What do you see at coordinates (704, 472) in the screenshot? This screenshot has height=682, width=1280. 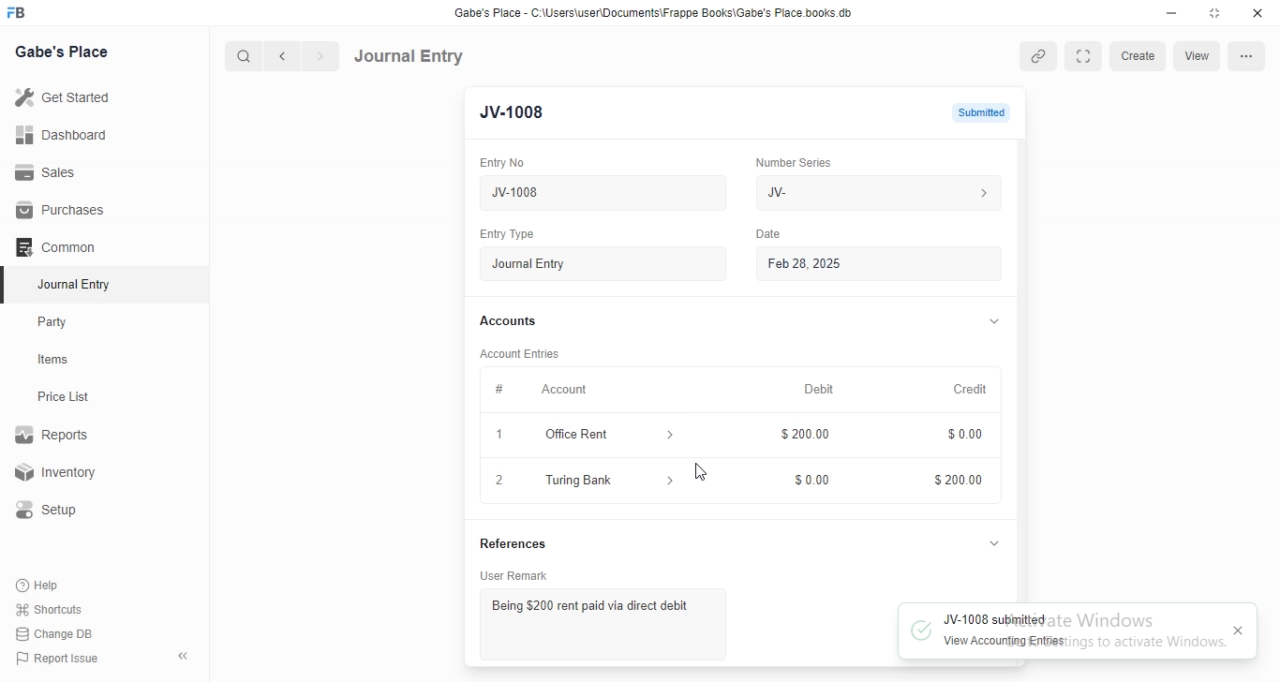 I see `cursor` at bounding box center [704, 472].